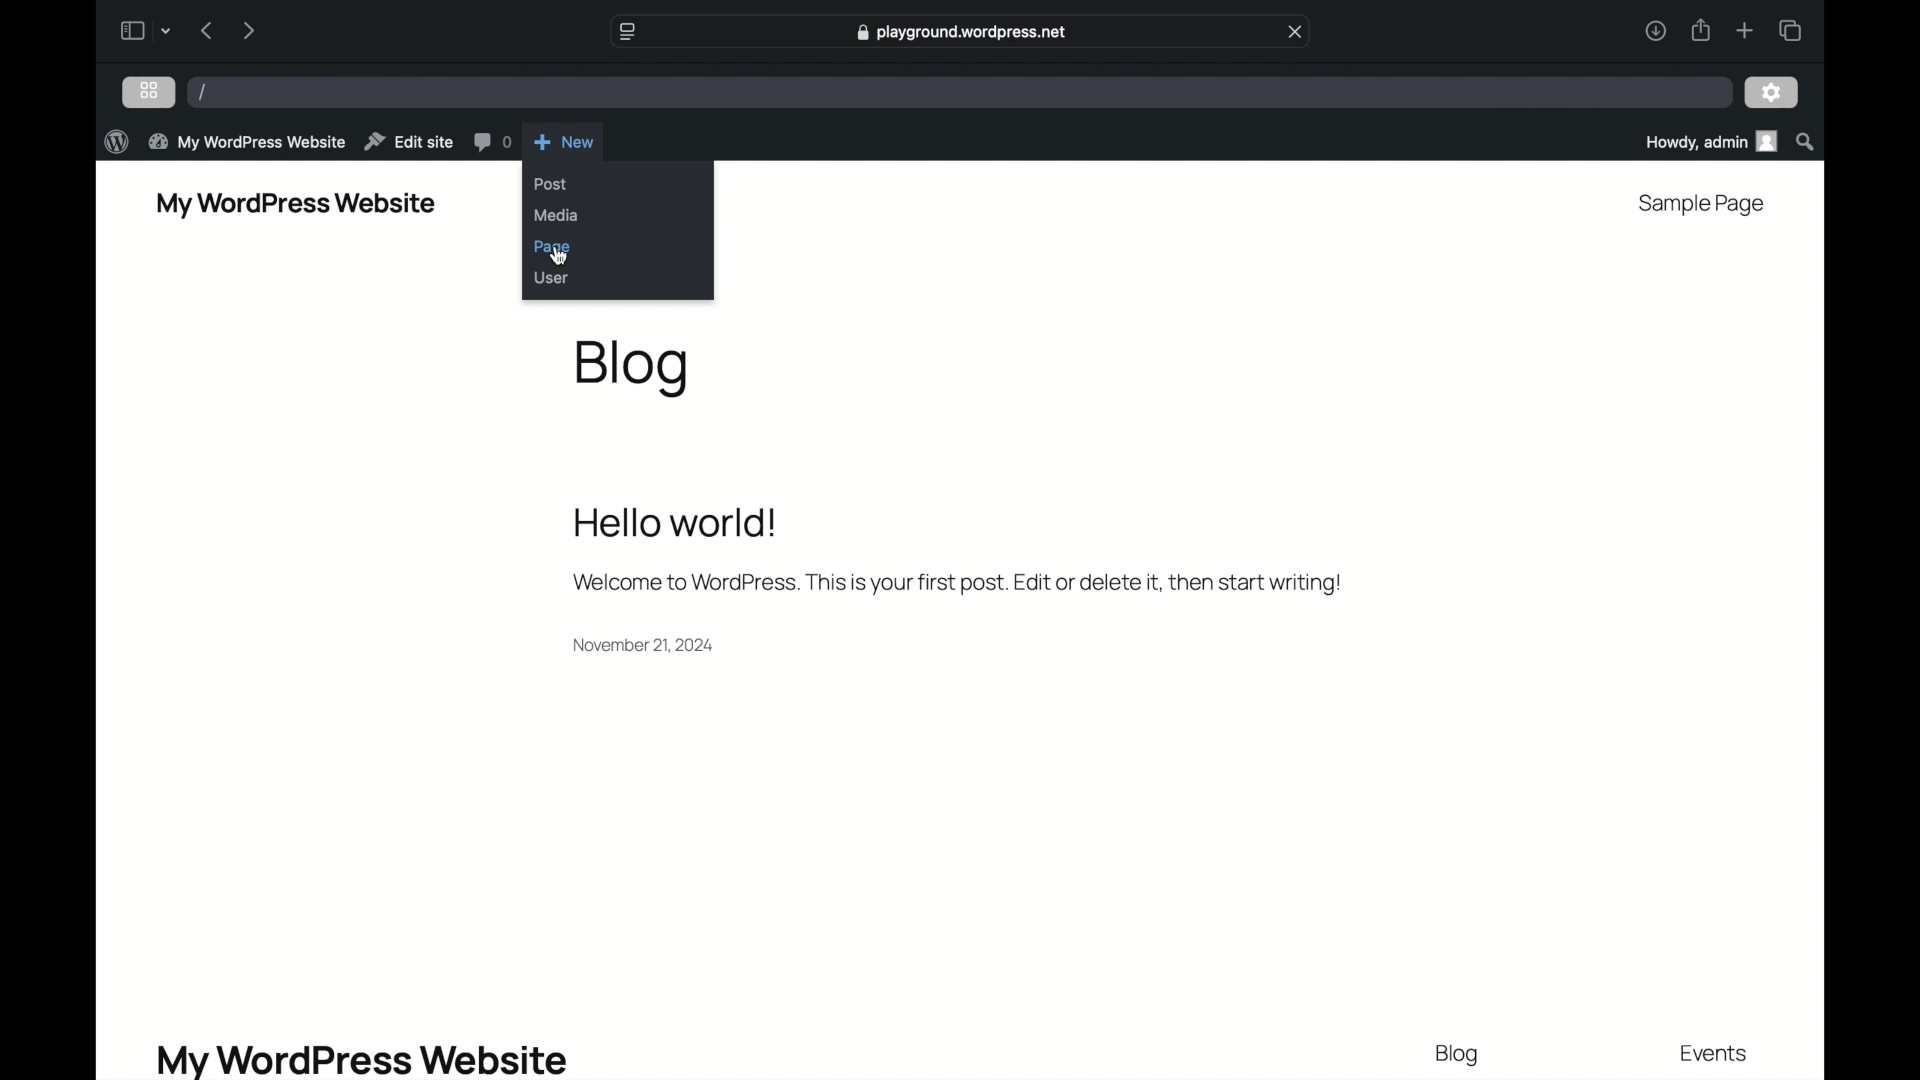 The width and height of the screenshot is (1920, 1080). Describe the element at coordinates (626, 31) in the screenshot. I see `website settings` at that location.